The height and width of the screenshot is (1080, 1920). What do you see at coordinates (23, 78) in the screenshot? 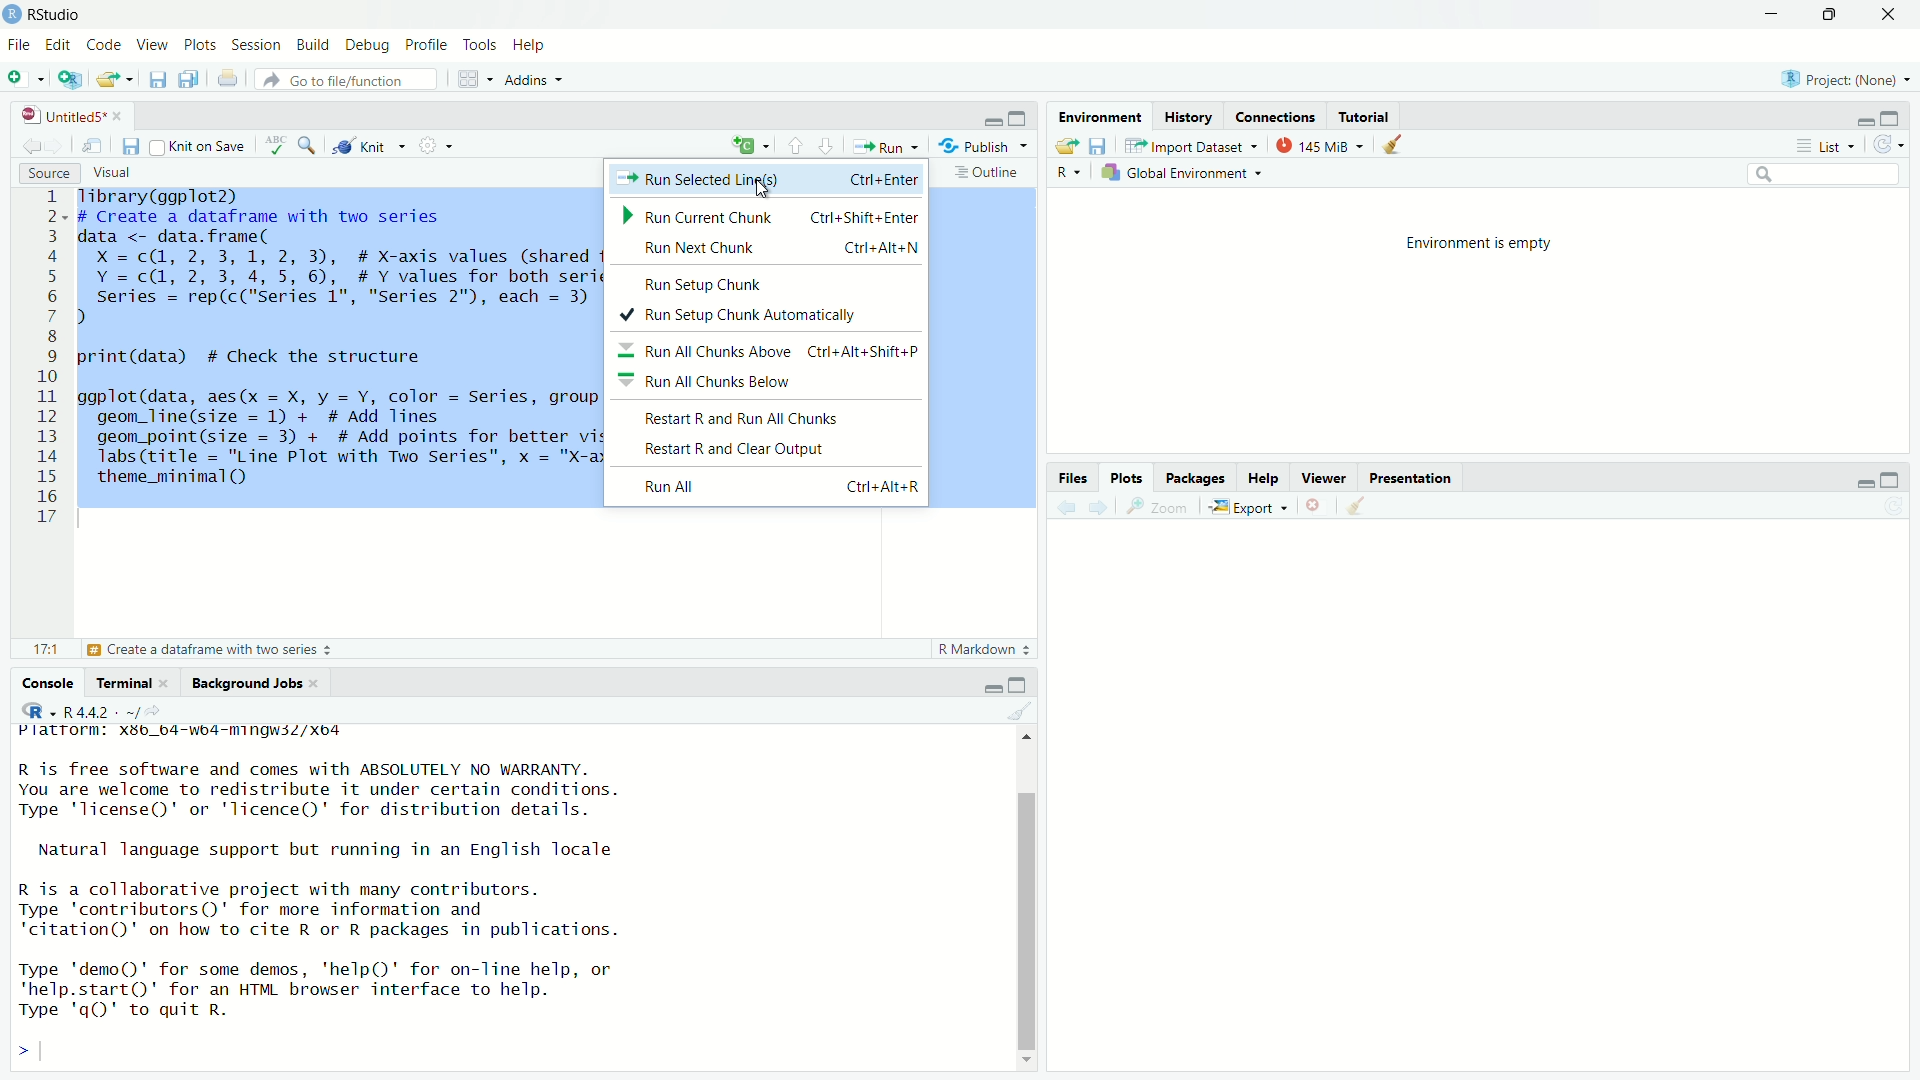
I see `New file` at bounding box center [23, 78].